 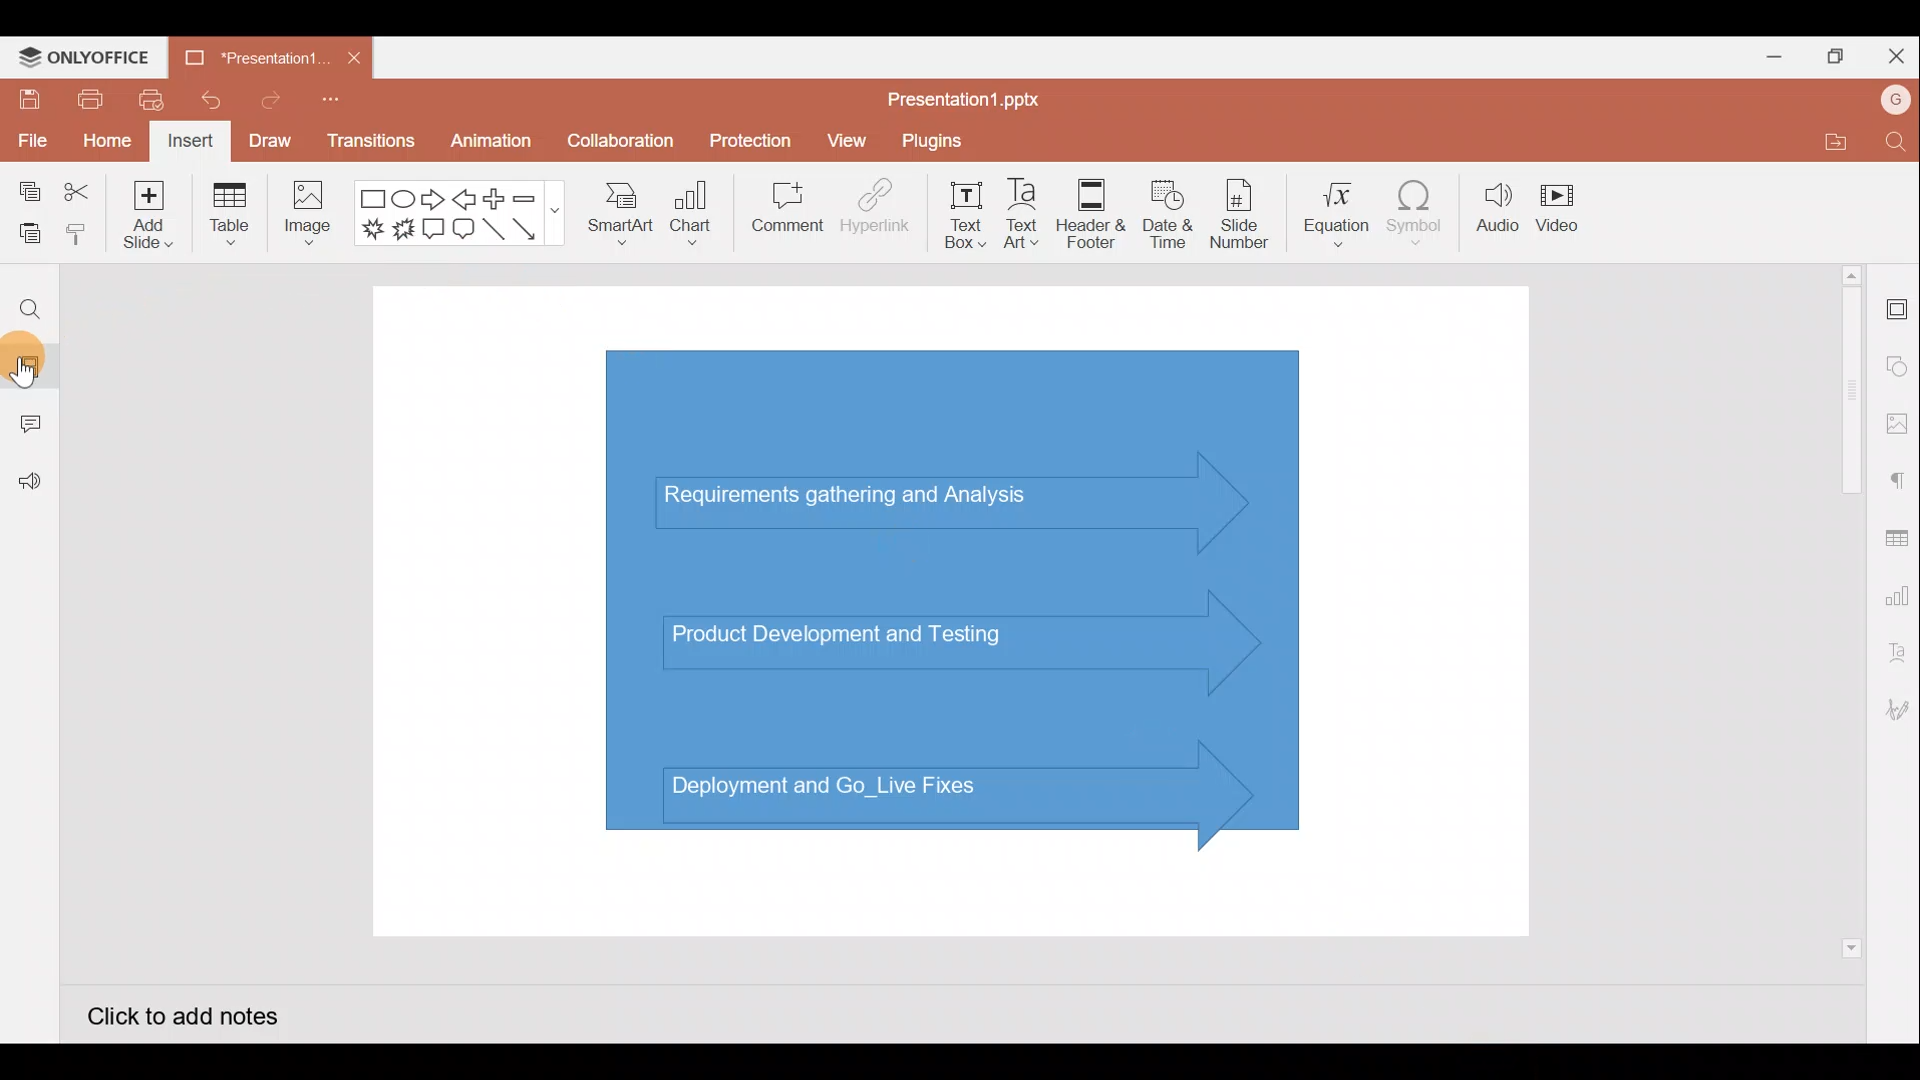 I want to click on Signature settings, so click(x=1894, y=710).